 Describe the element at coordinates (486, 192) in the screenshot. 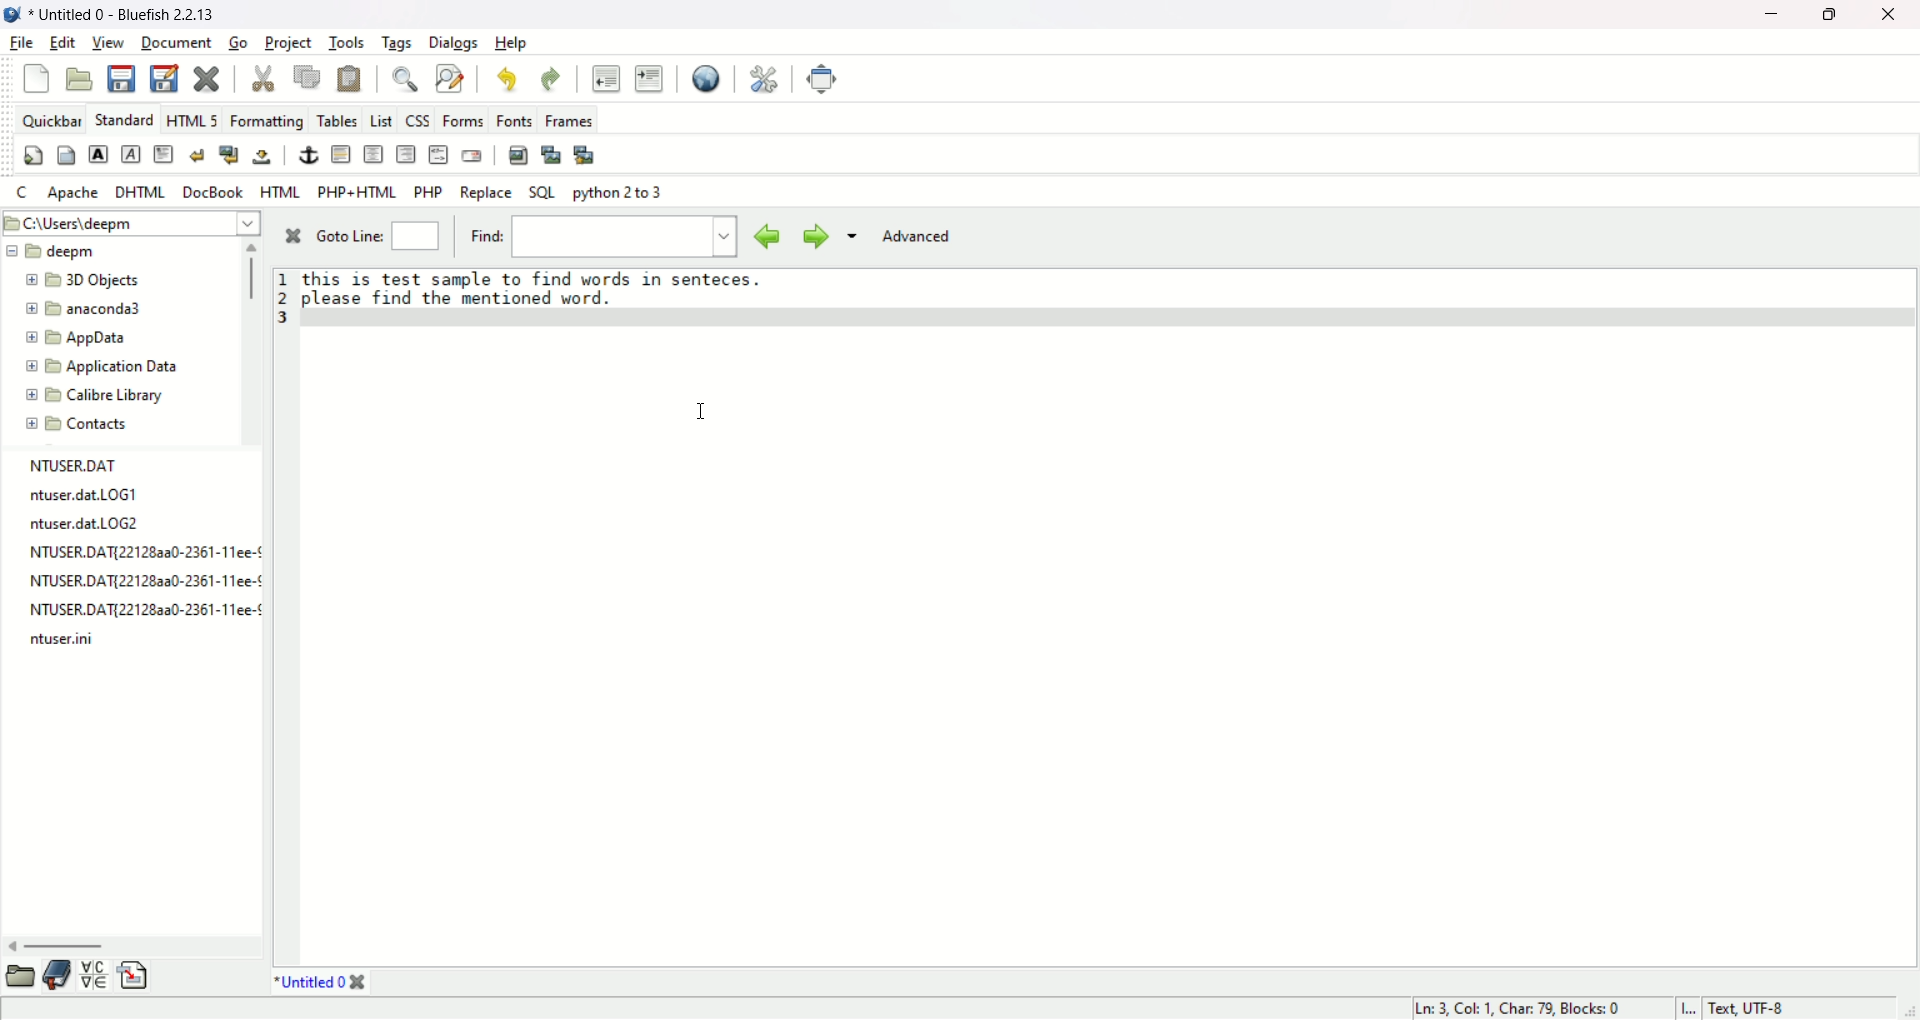

I see `REPLACE` at that location.